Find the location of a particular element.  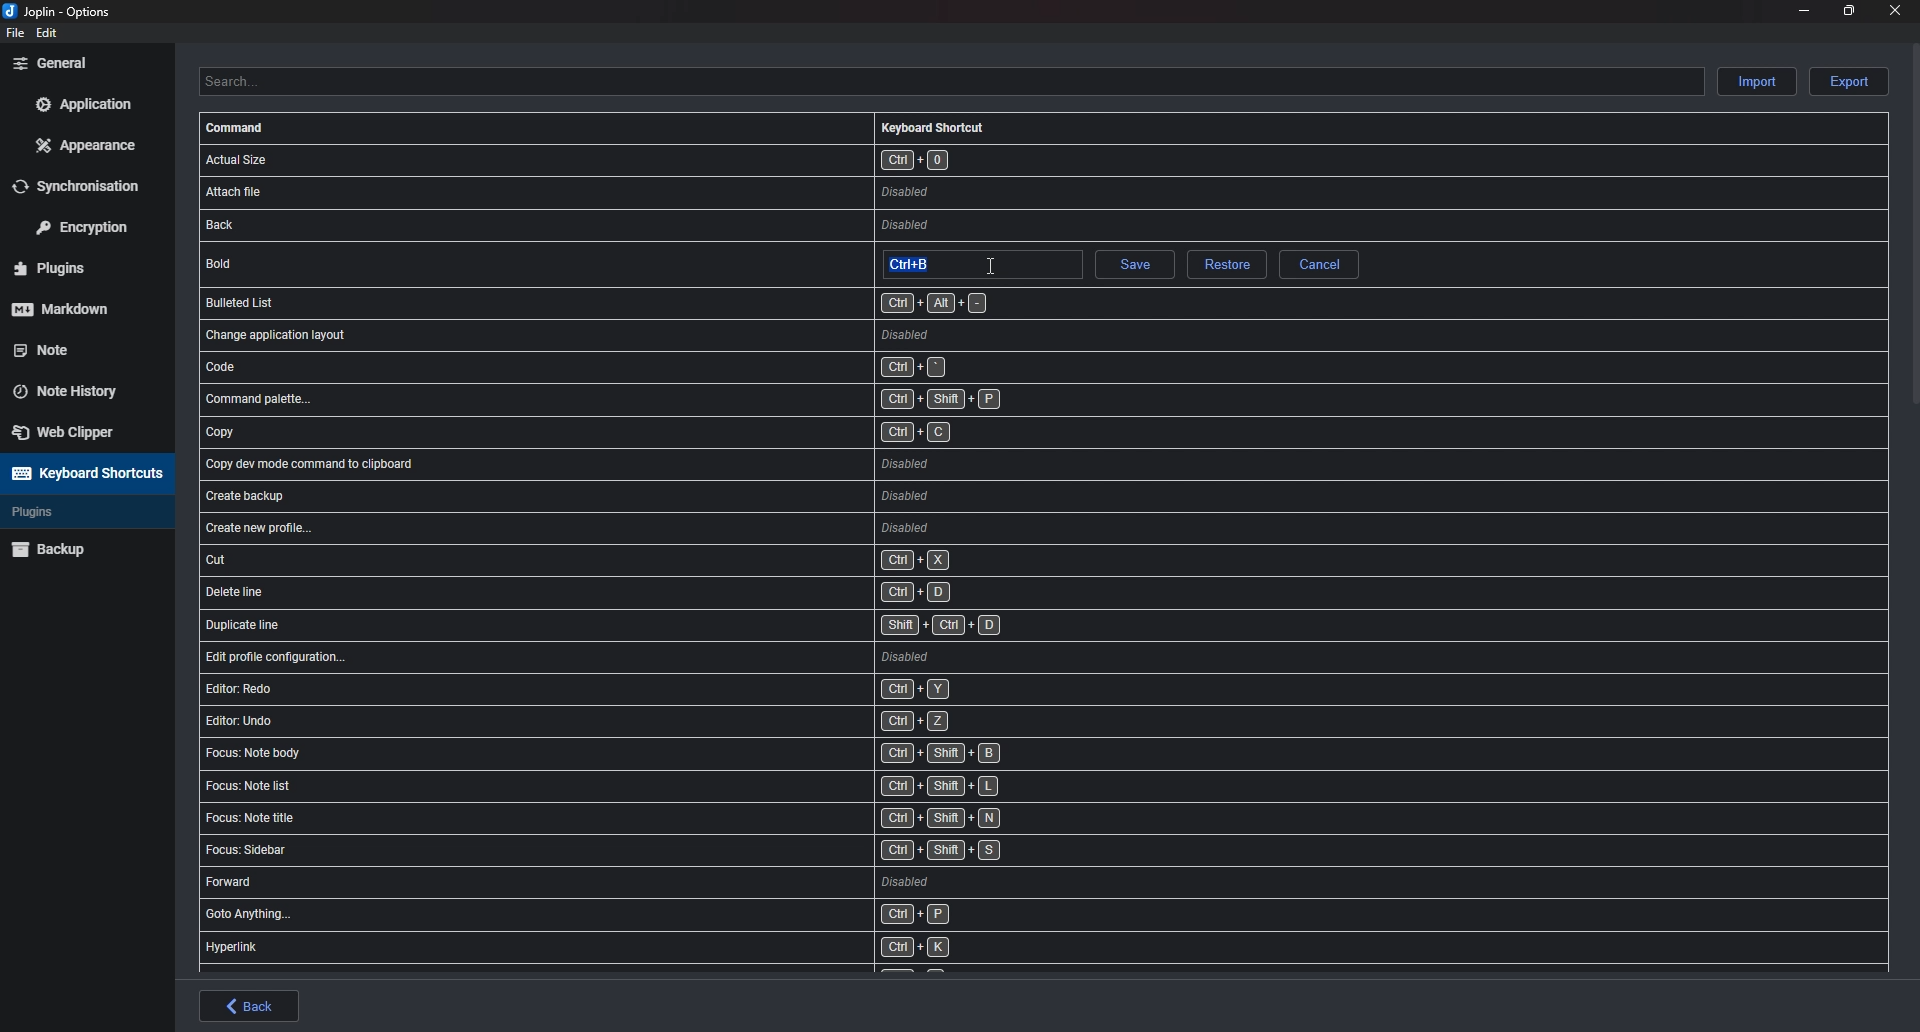

shortcut is located at coordinates (684, 624).